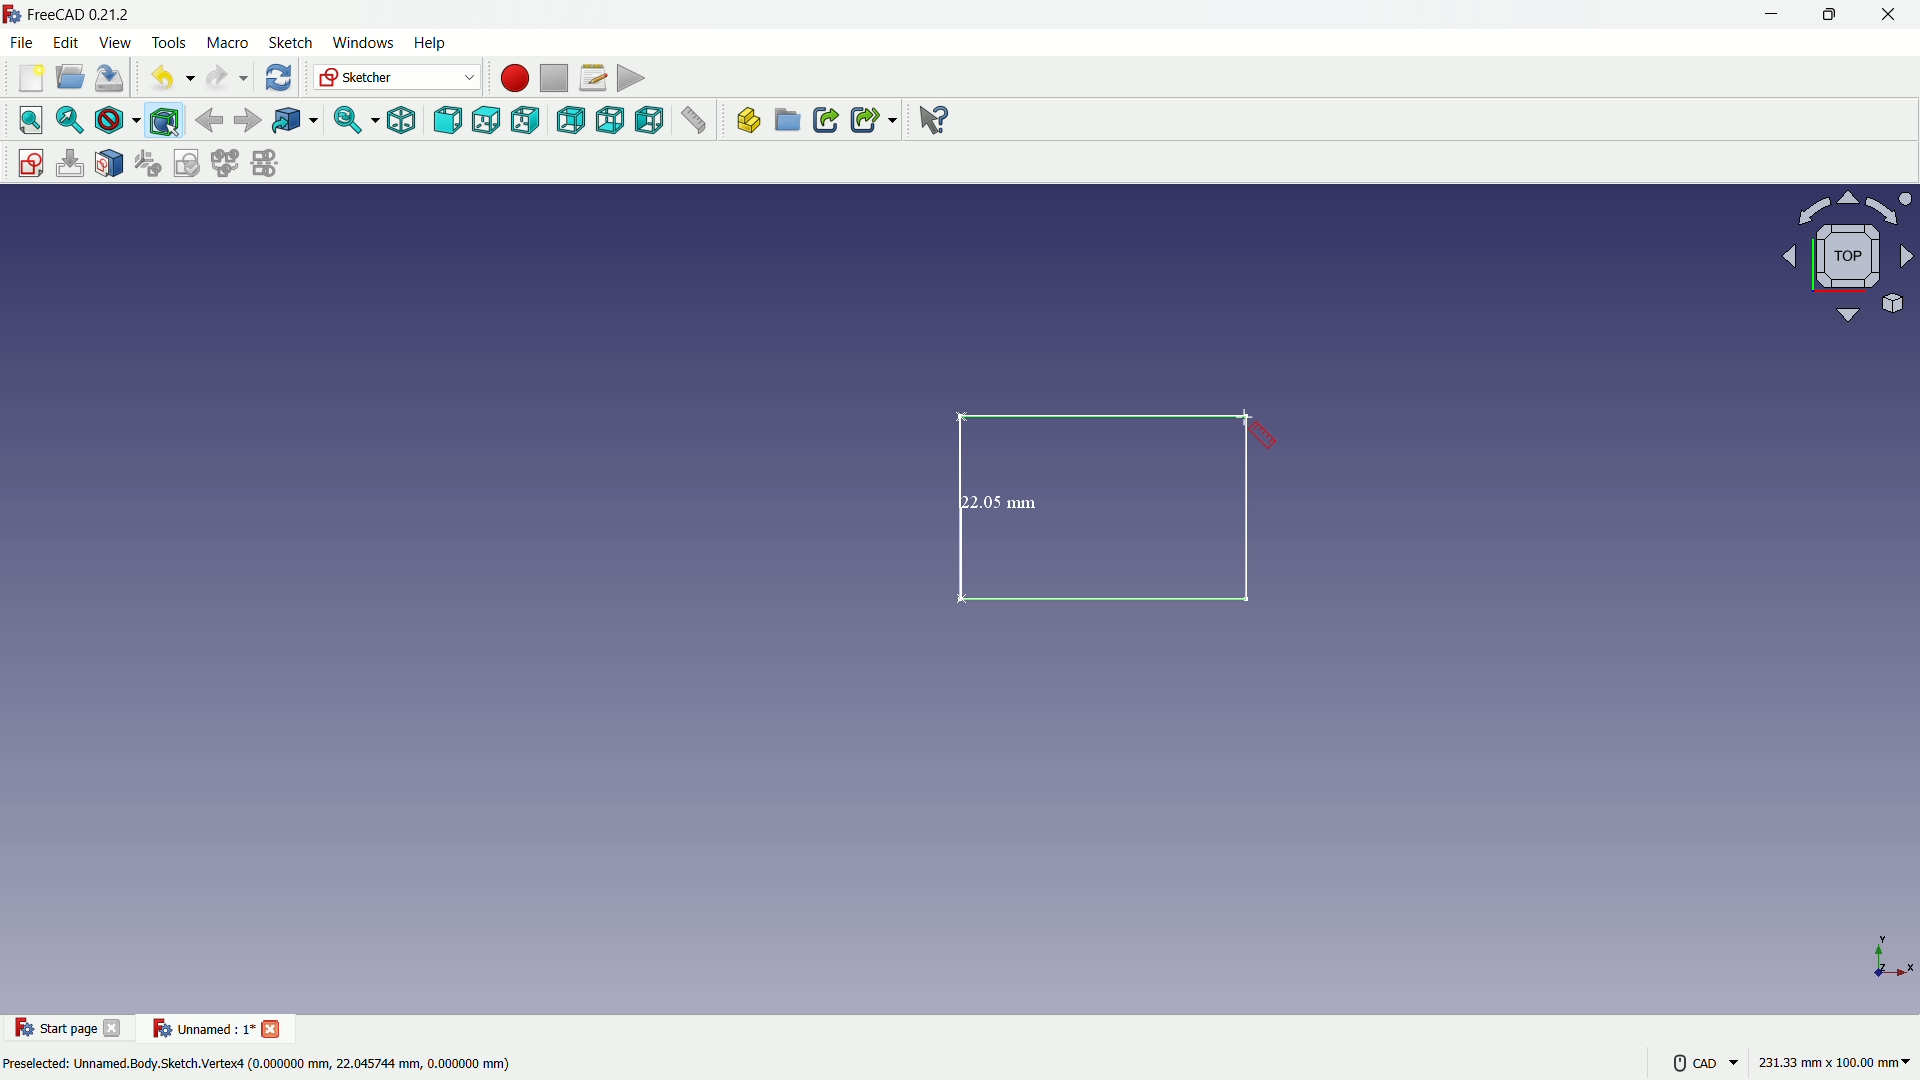 This screenshot has width=1920, height=1080. I want to click on save, so click(111, 78).